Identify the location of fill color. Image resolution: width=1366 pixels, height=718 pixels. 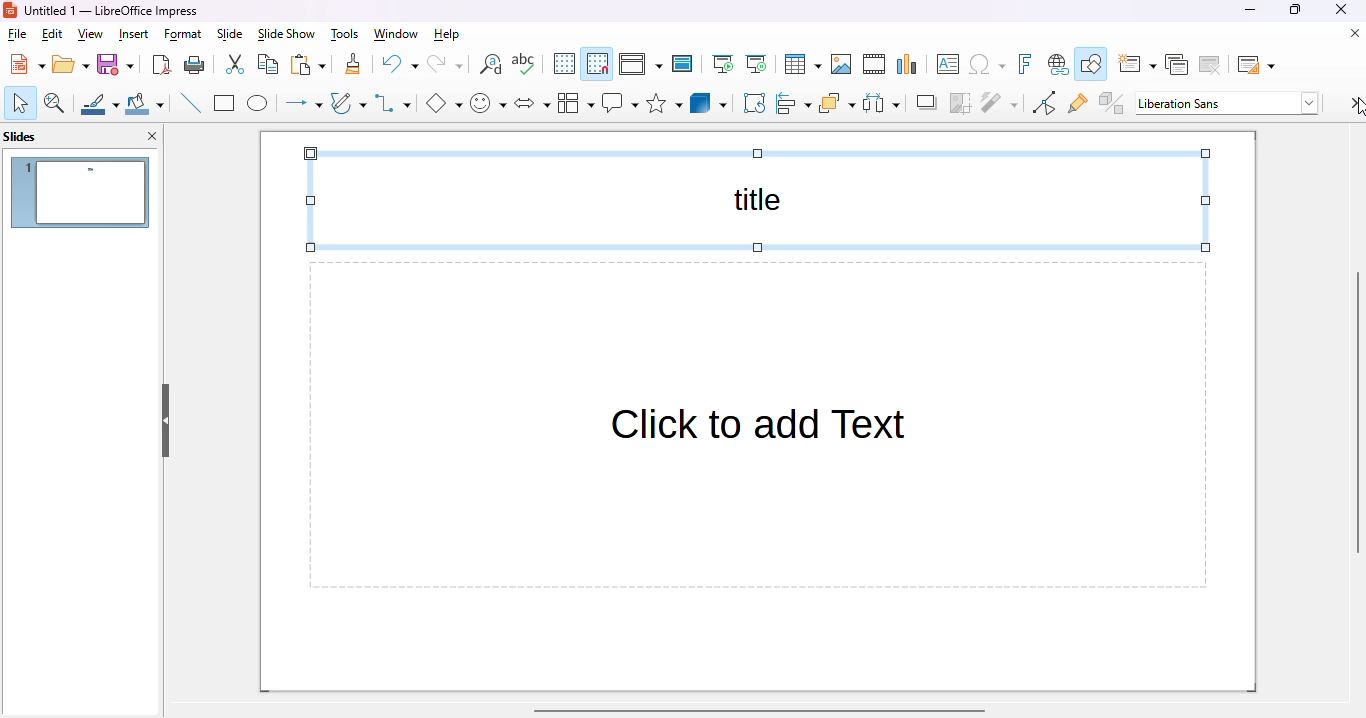
(145, 103).